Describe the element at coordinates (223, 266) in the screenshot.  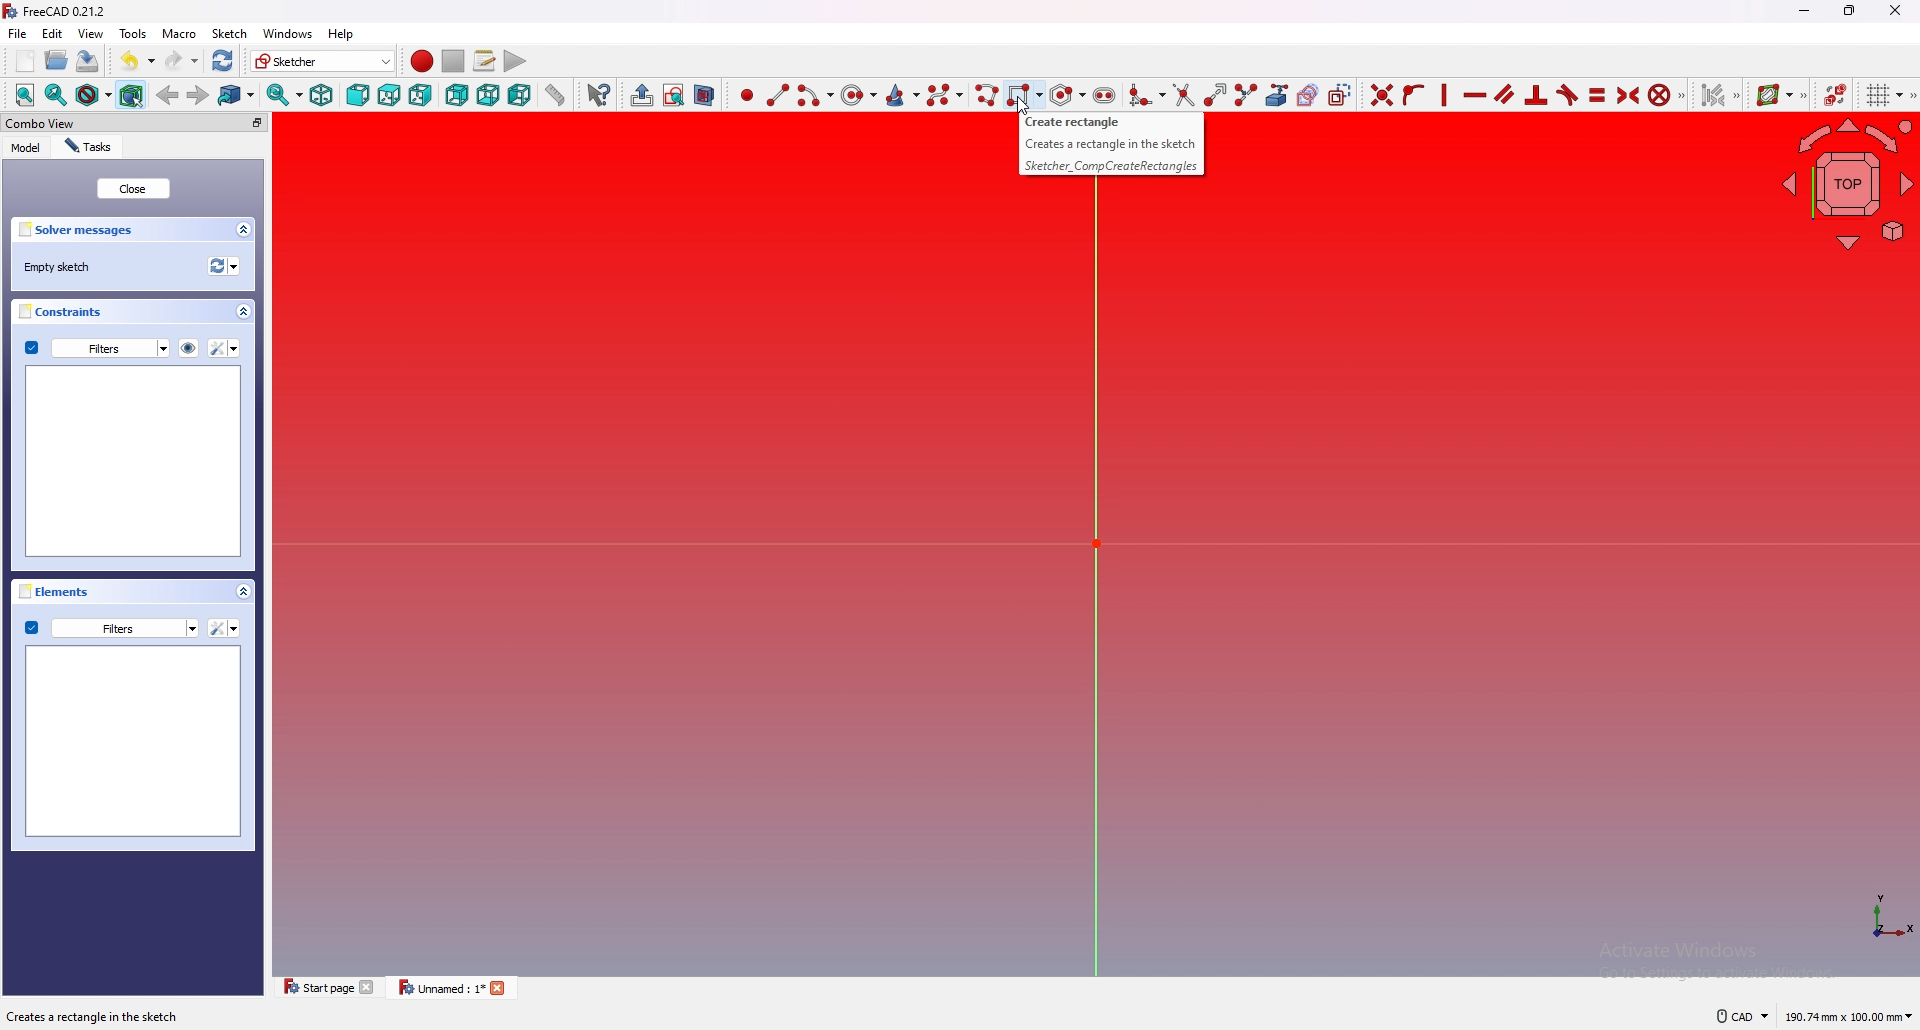
I see `refresh` at that location.